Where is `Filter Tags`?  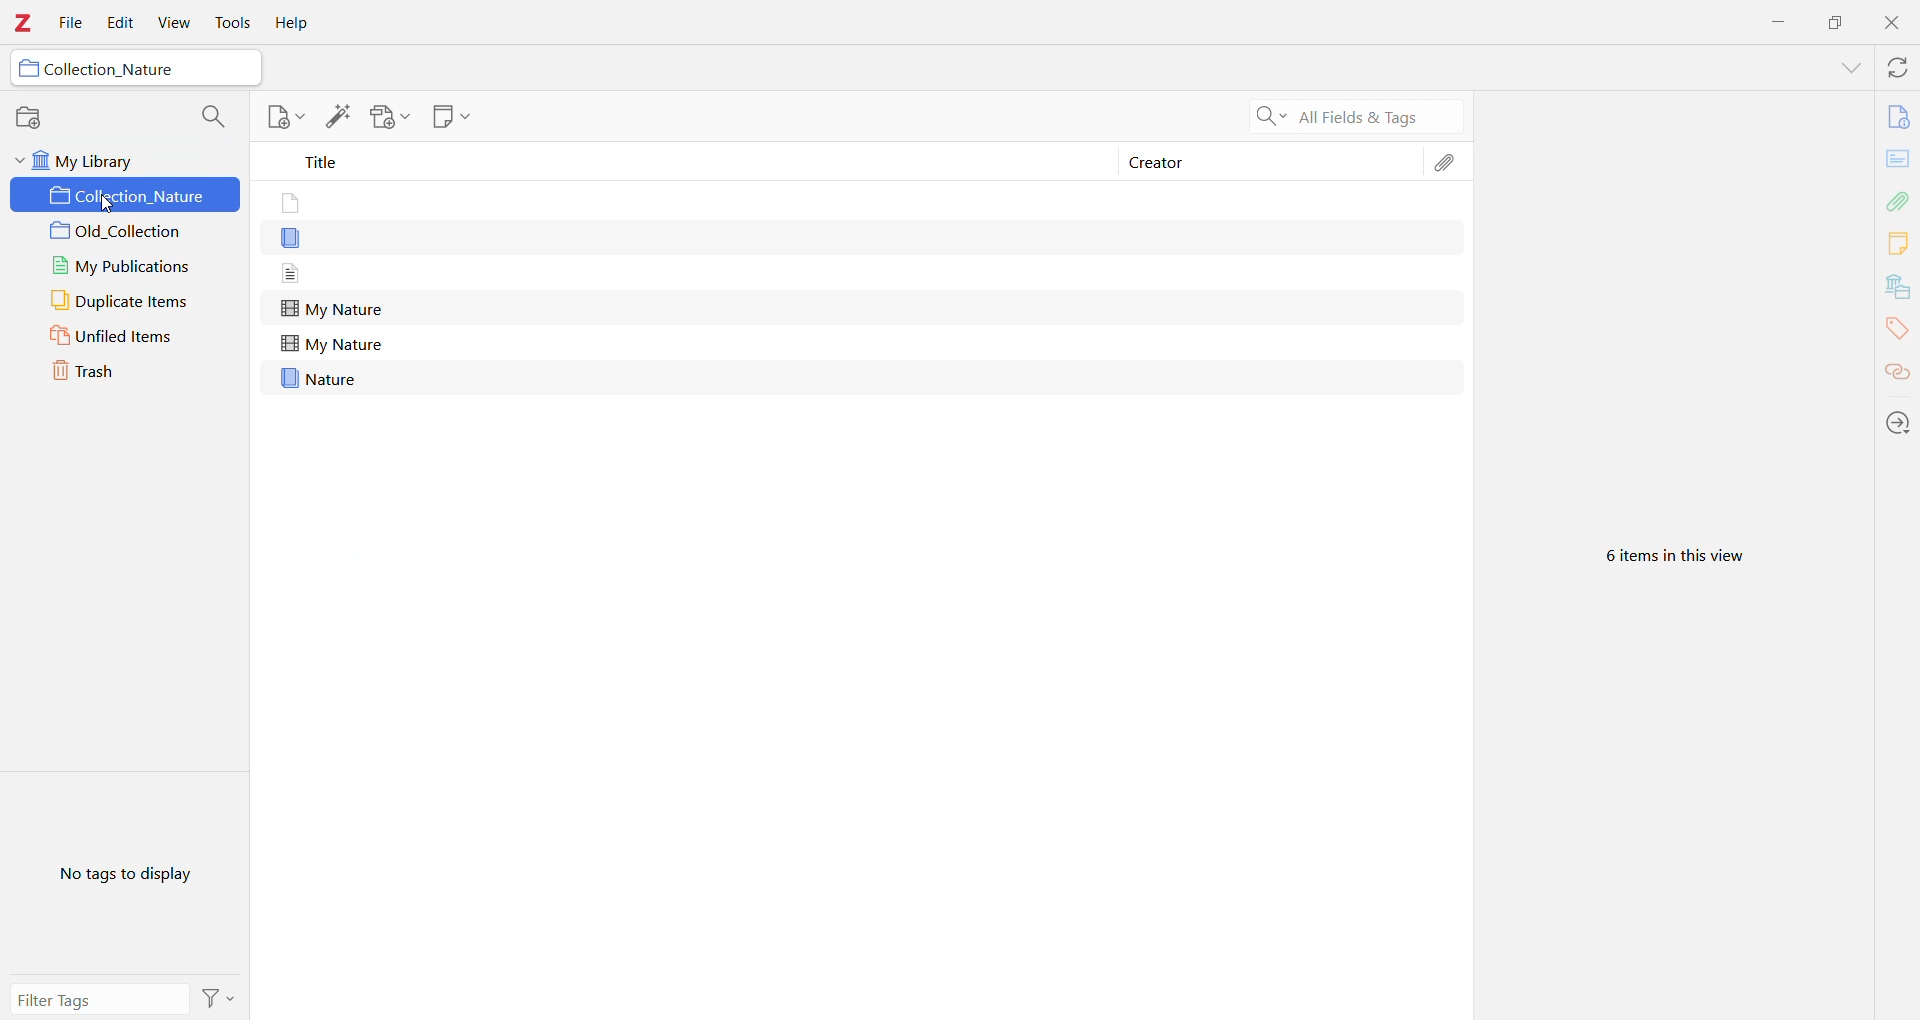 Filter Tags is located at coordinates (101, 1000).